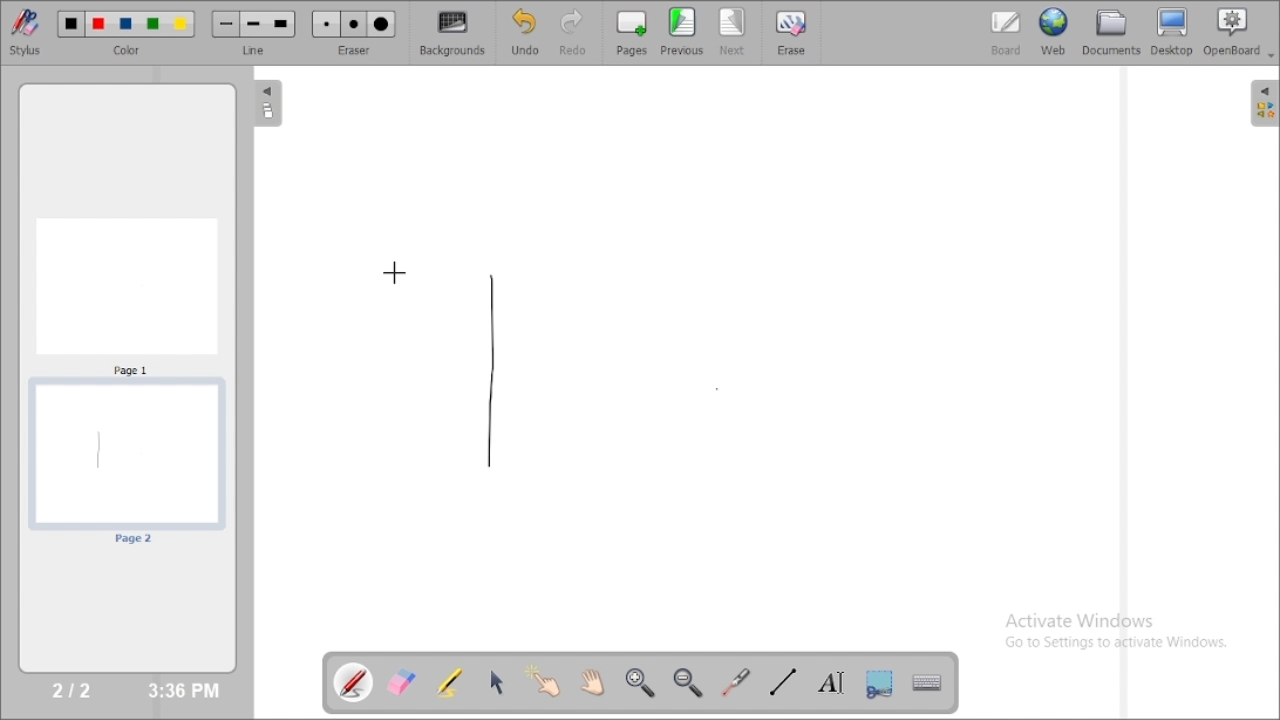  I want to click on 2/2, so click(73, 689).